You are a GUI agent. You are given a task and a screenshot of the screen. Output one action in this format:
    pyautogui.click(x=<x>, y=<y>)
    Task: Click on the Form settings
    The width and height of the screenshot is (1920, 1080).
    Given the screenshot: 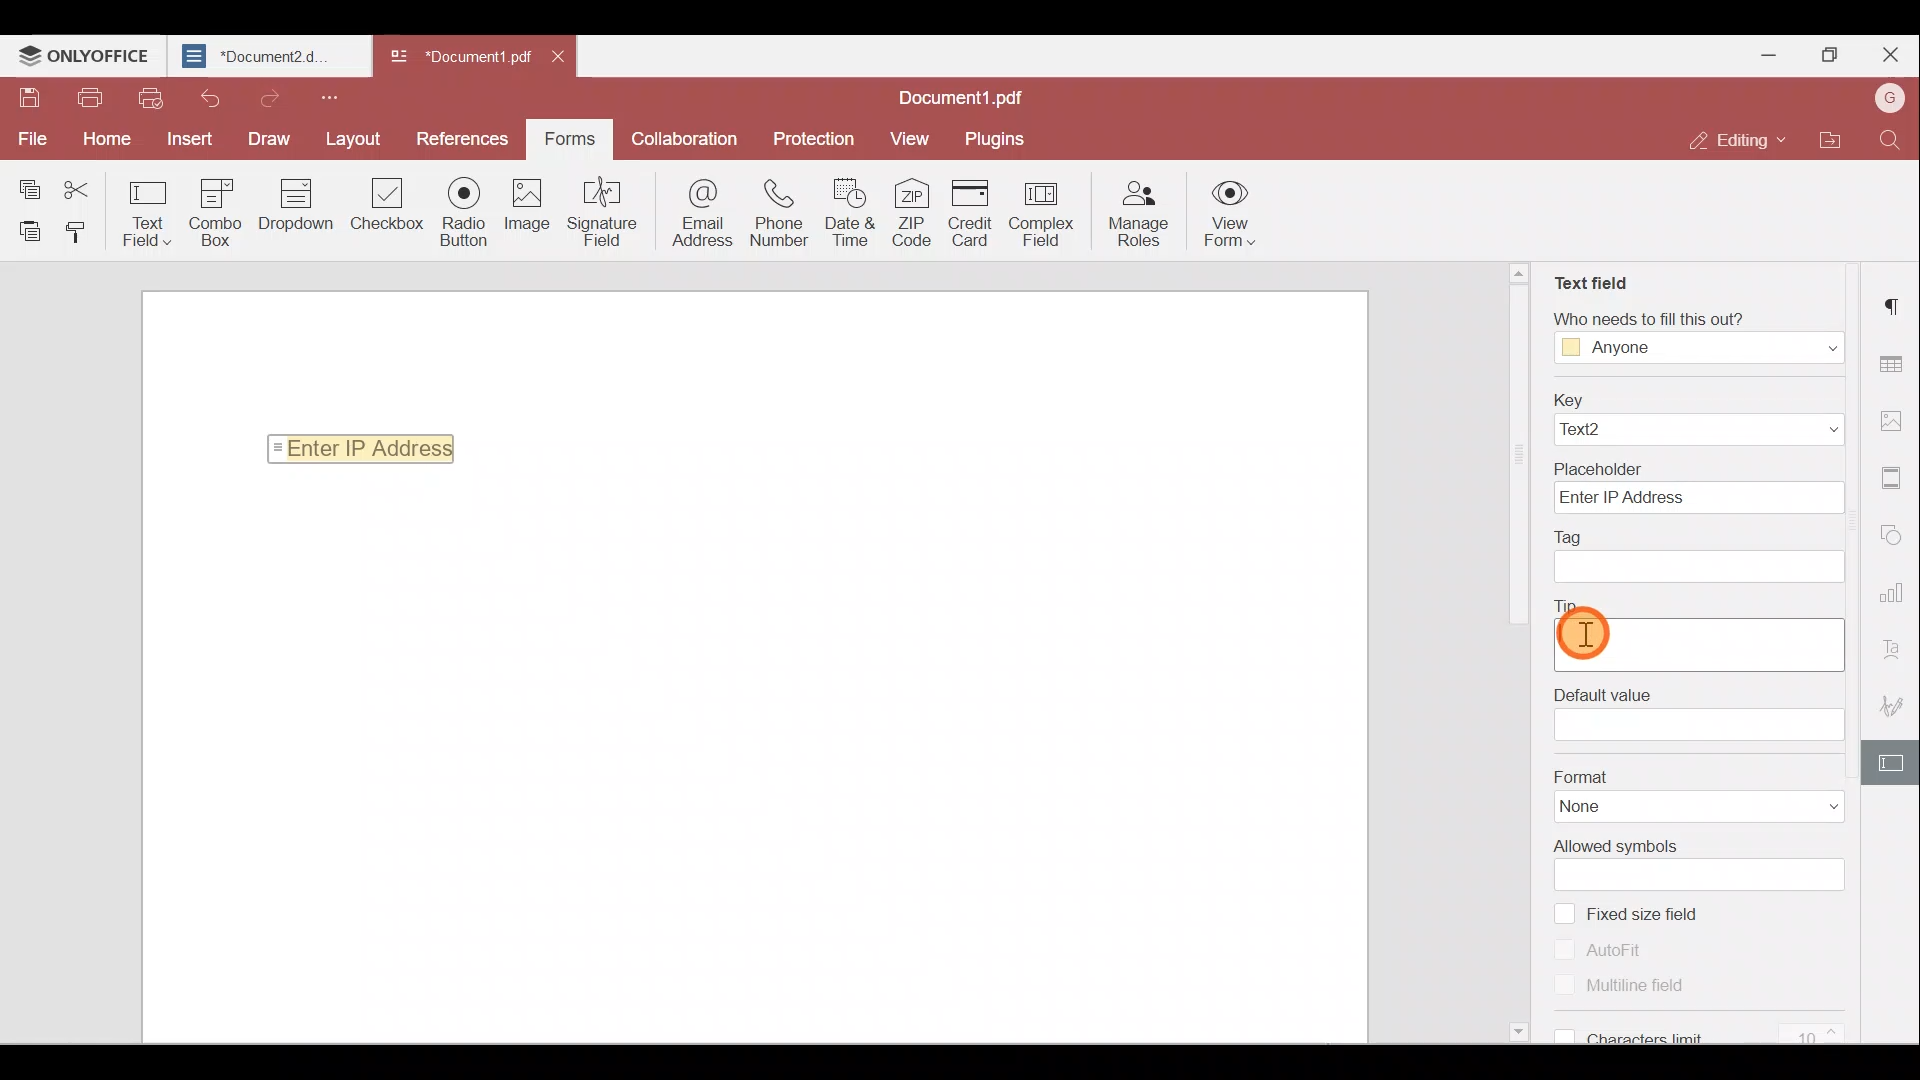 What is the action you would take?
    pyautogui.click(x=1895, y=761)
    